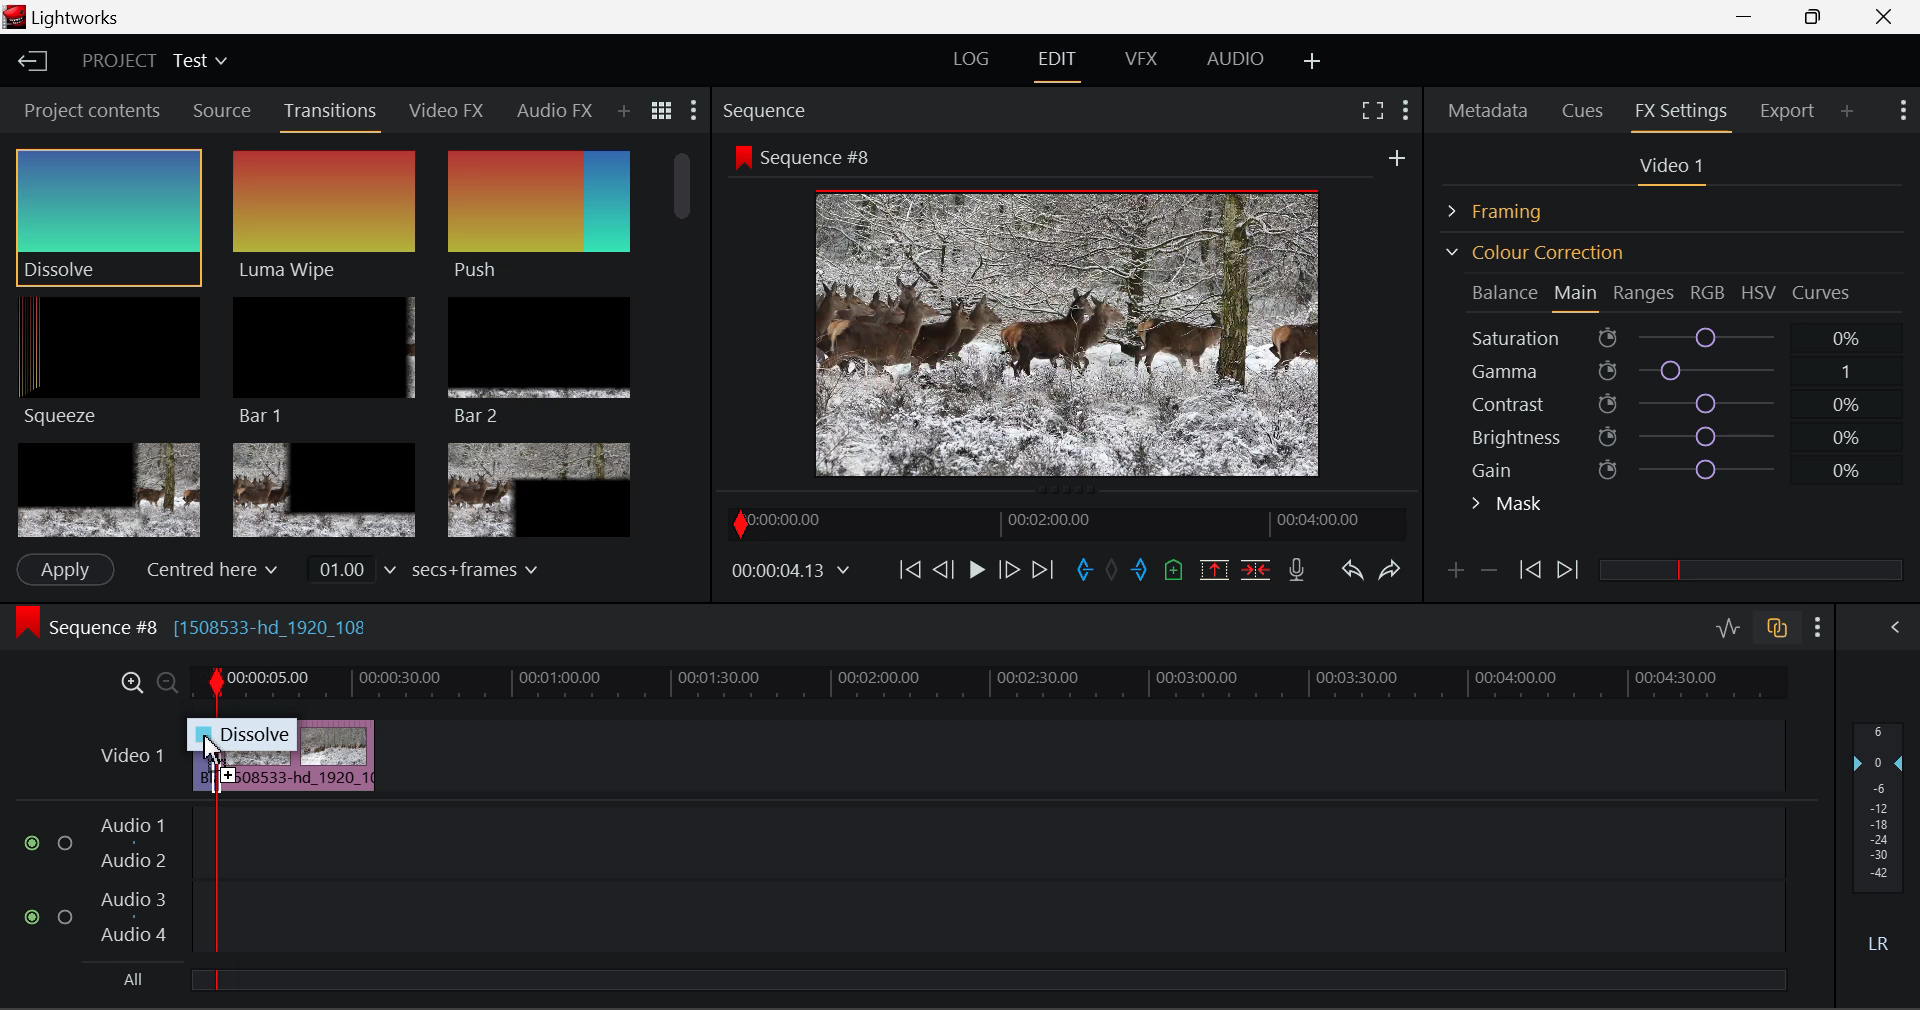  Describe the element at coordinates (1511, 208) in the screenshot. I see `Framing Section` at that location.